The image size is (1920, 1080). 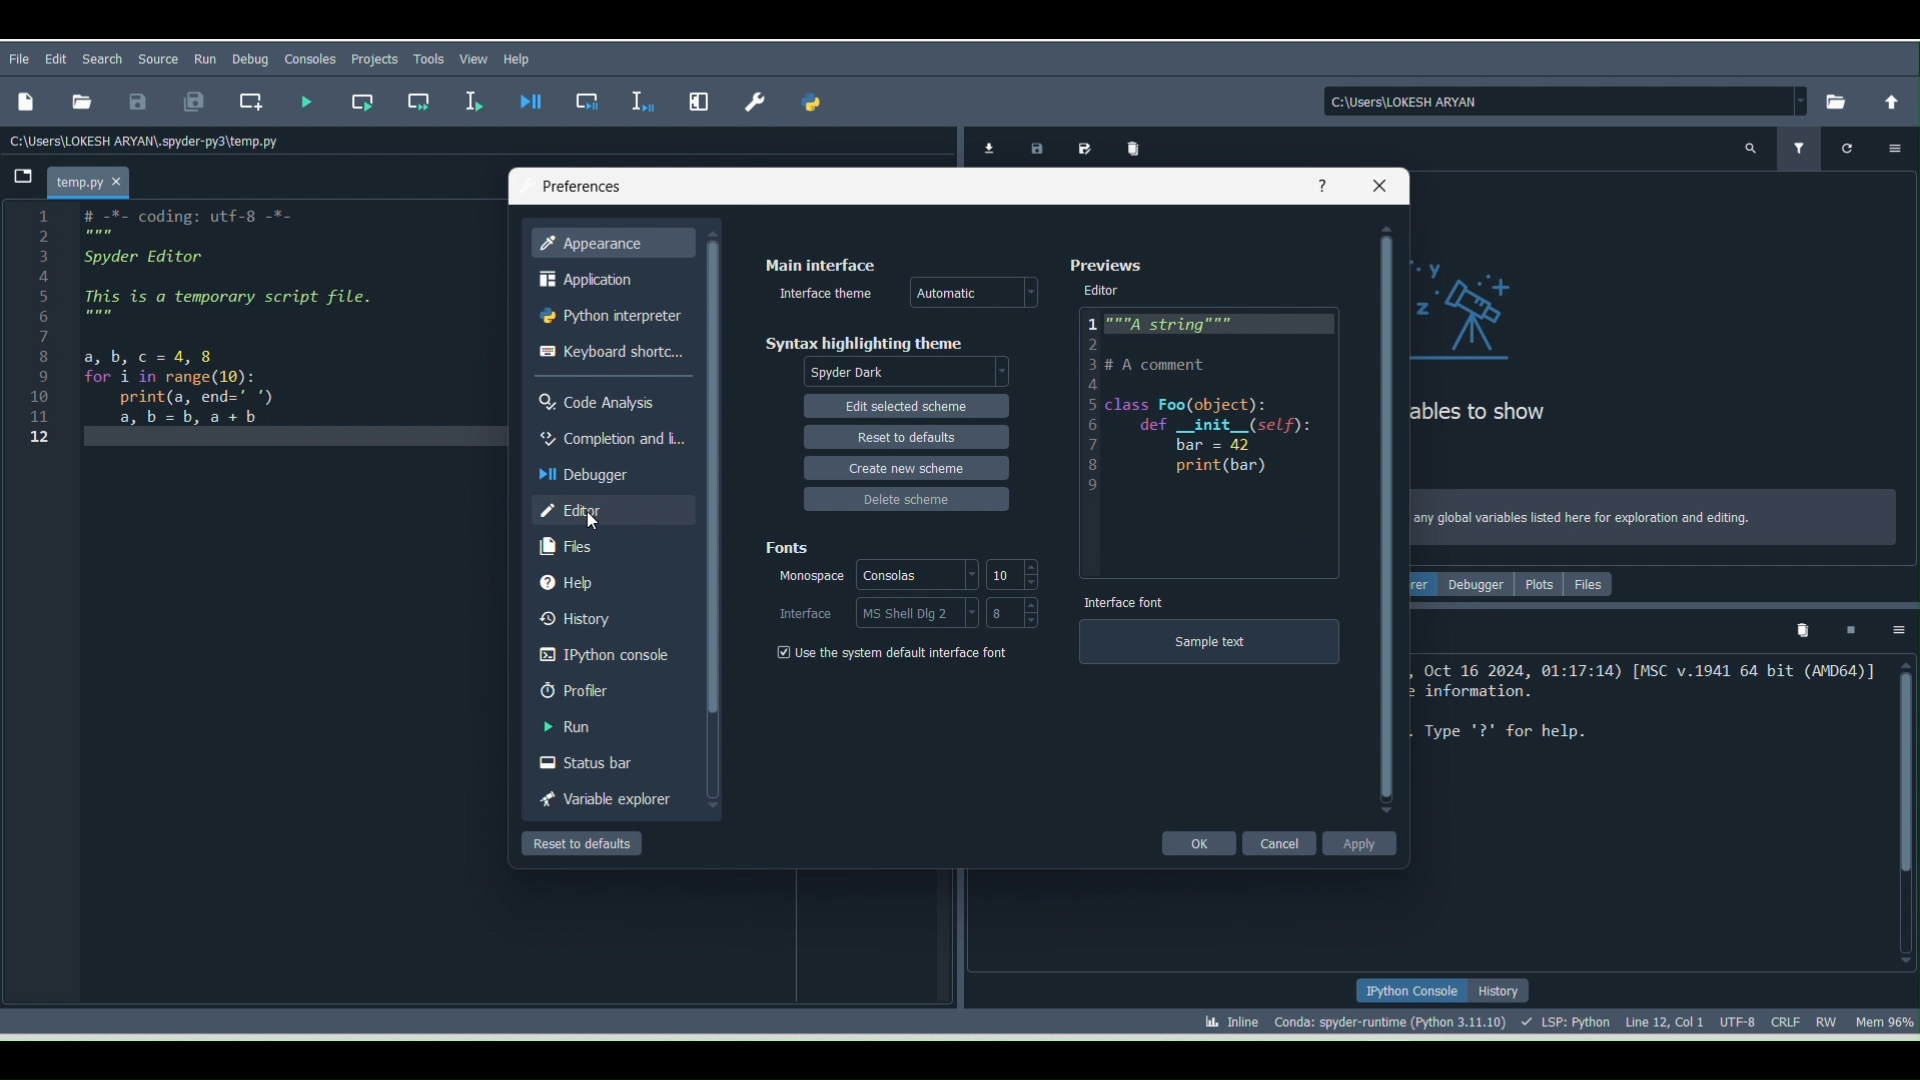 I want to click on Debug cell, so click(x=590, y=102).